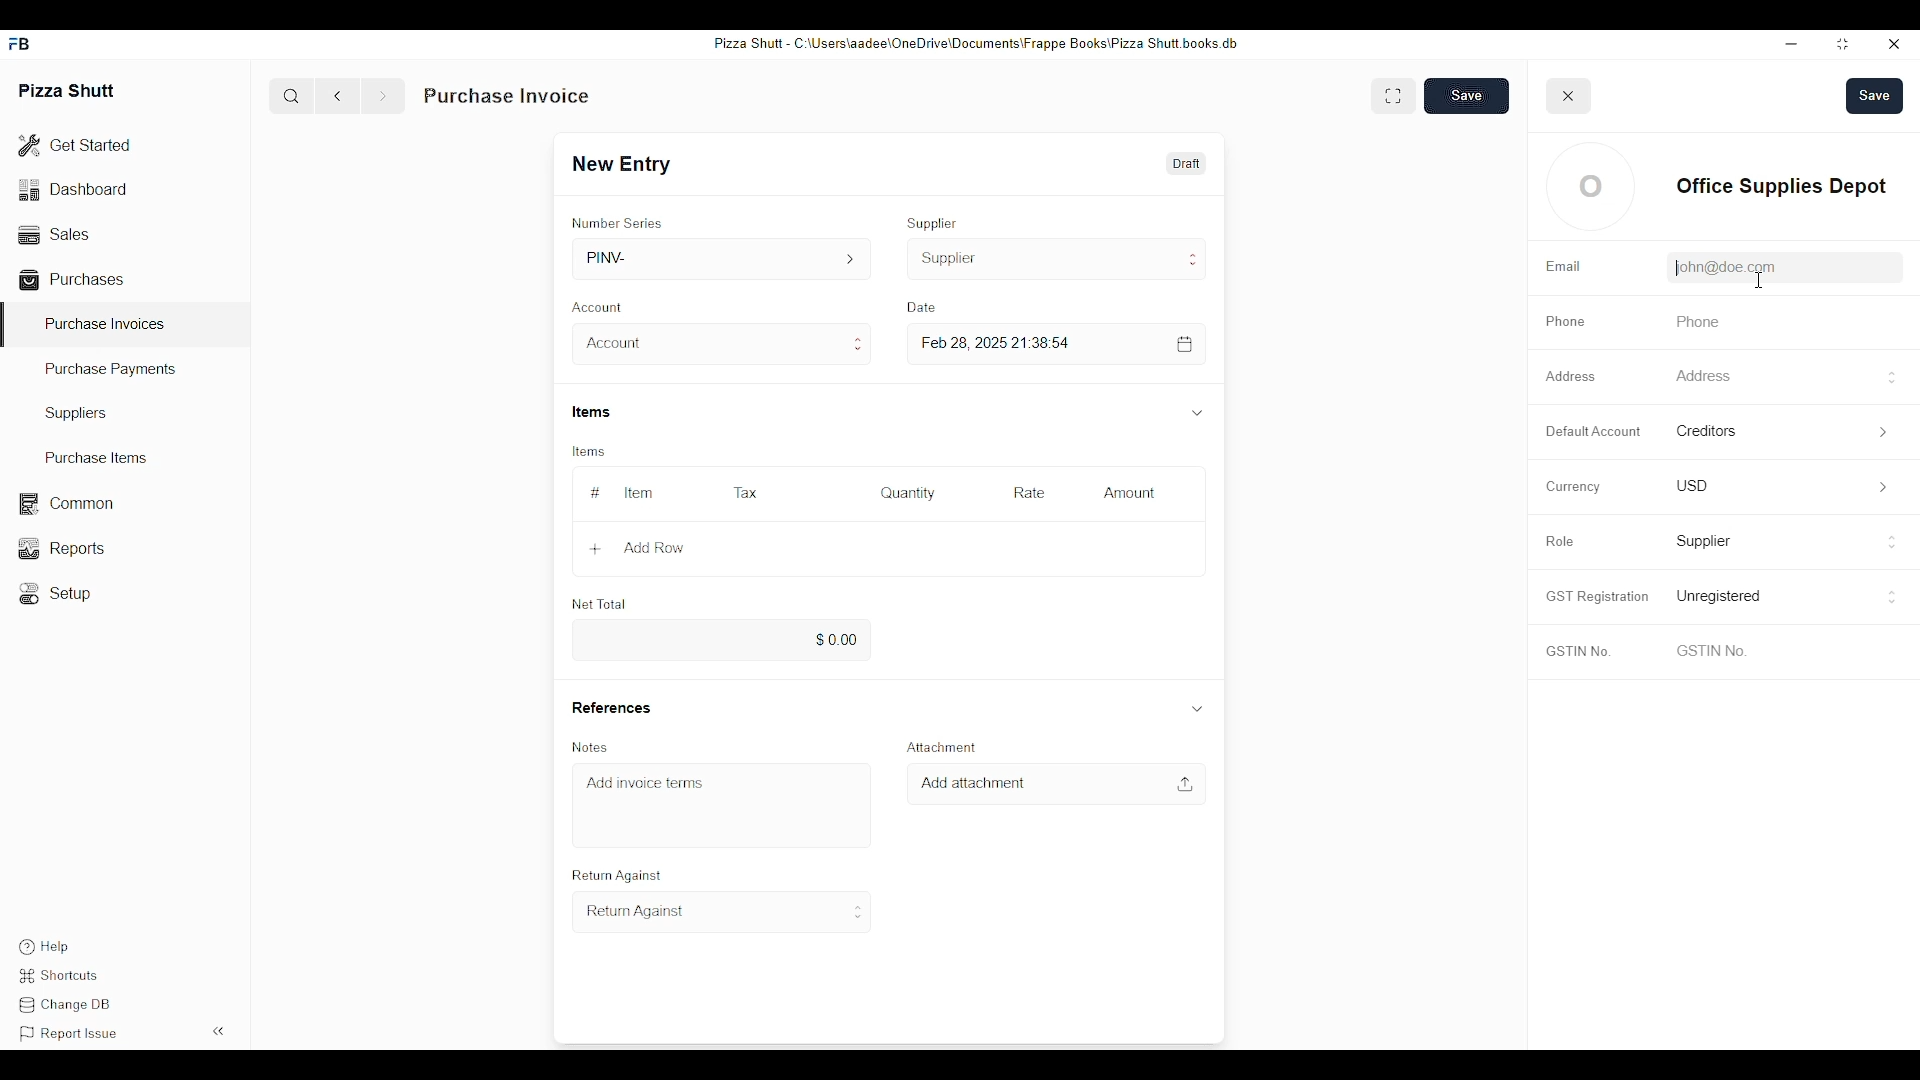 The width and height of the screenshot is (1920, 1080). What do you see at coordinates (1780, 185) in the screenshot?
I see `Office Supplies Depot` at bounding box center [1780, 185].